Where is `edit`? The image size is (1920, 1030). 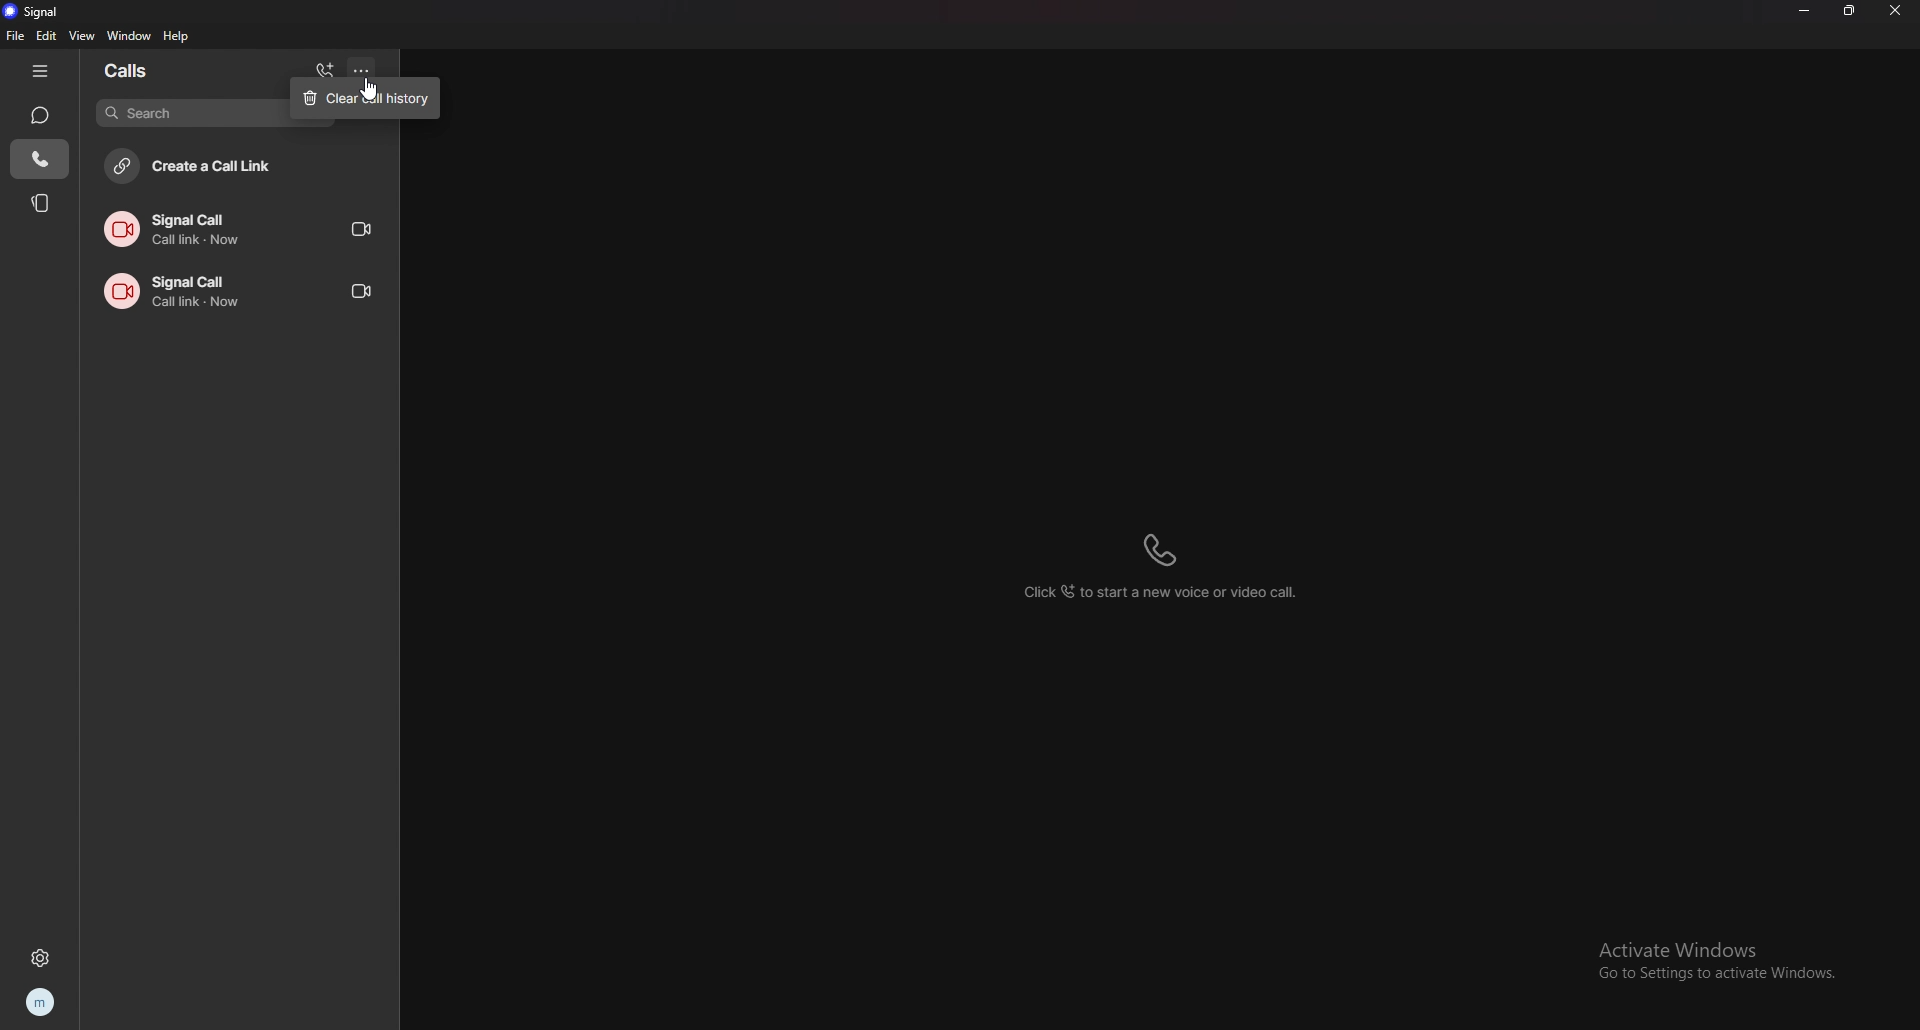
edit is located at coordinates (48, 36).